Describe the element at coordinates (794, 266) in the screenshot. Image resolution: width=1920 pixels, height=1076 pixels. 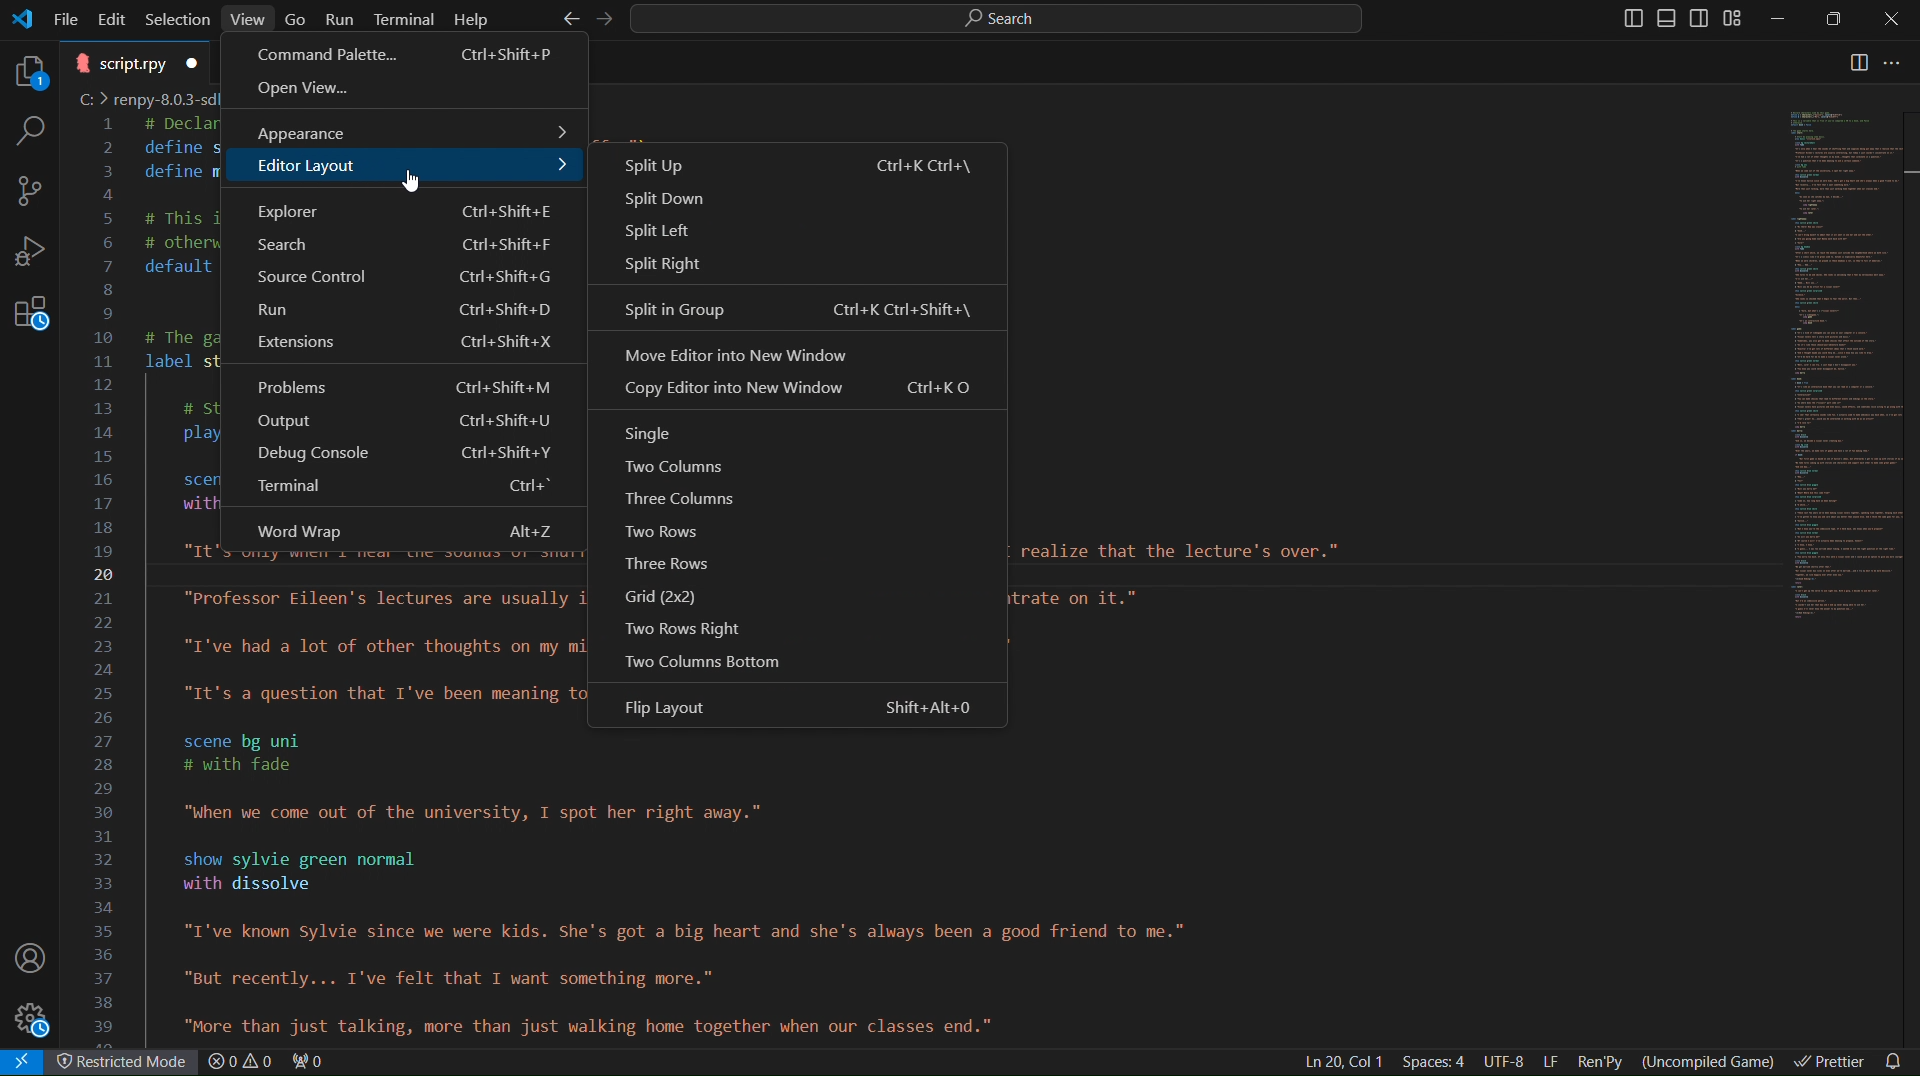
I see `Split Right` at that location.